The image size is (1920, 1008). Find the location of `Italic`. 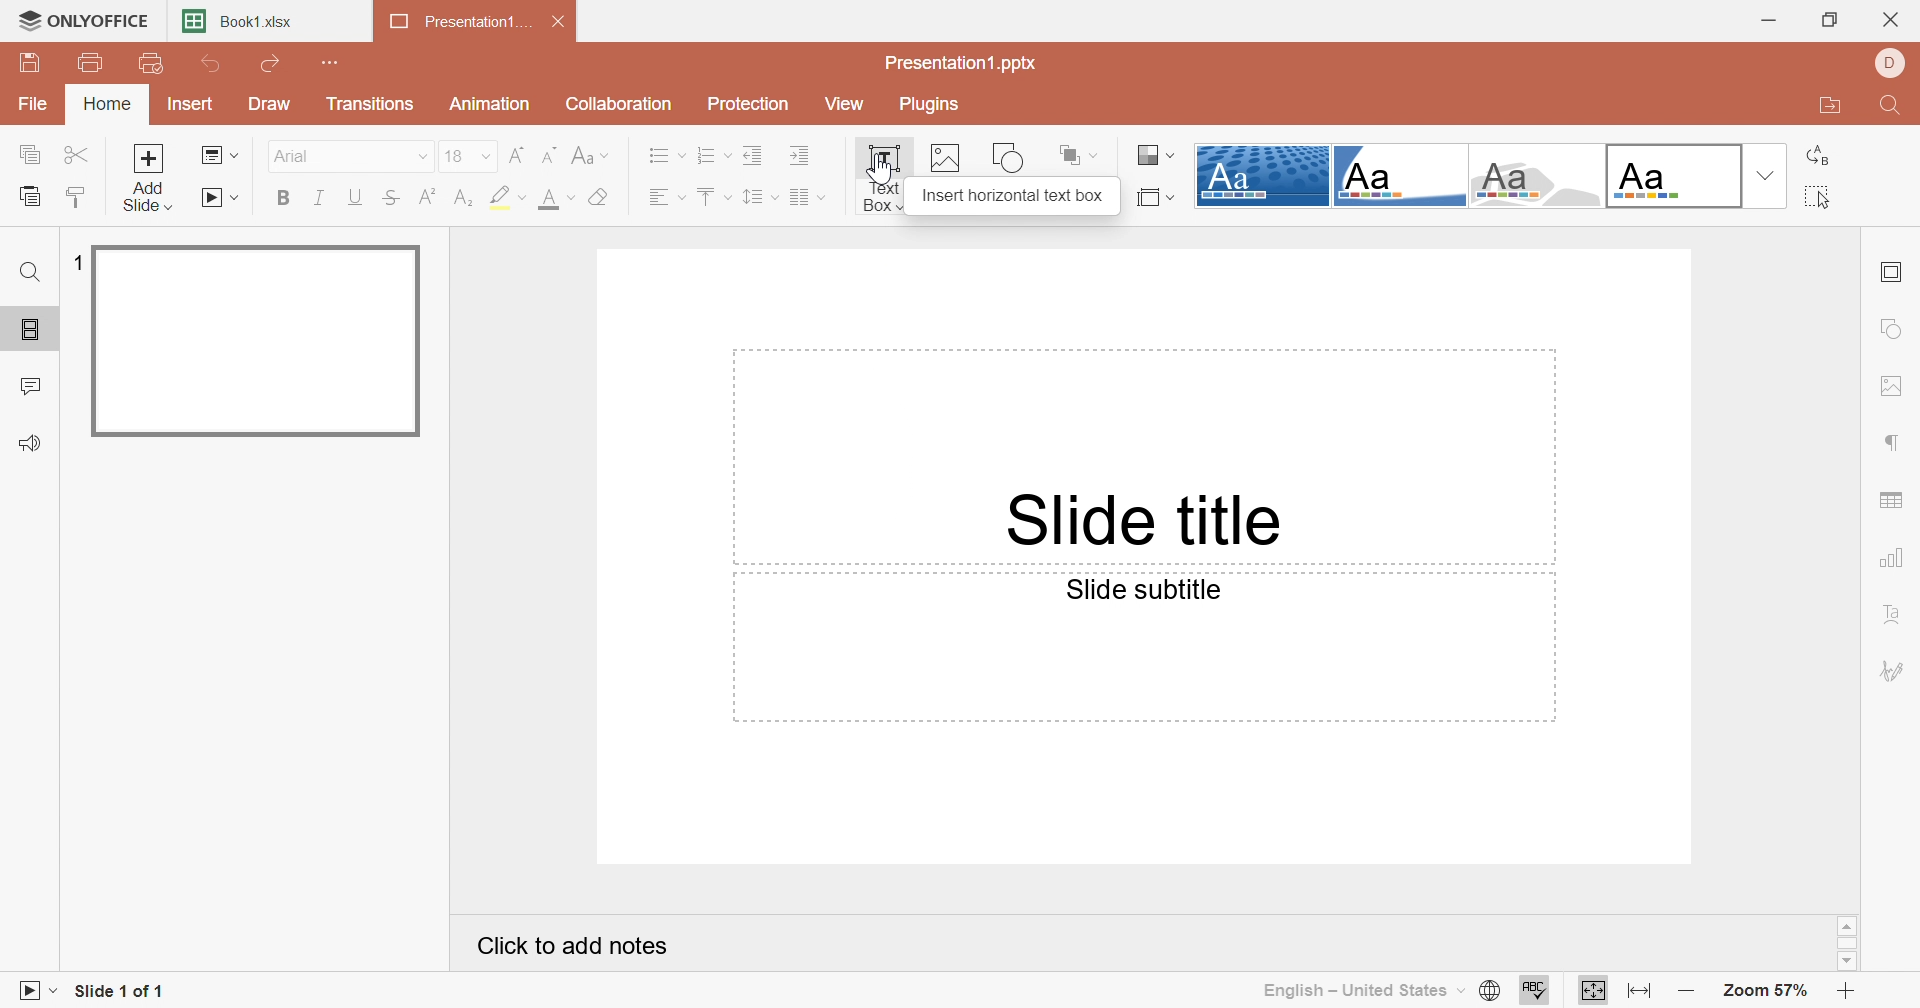

Italic is located at coordinates (323, 198).